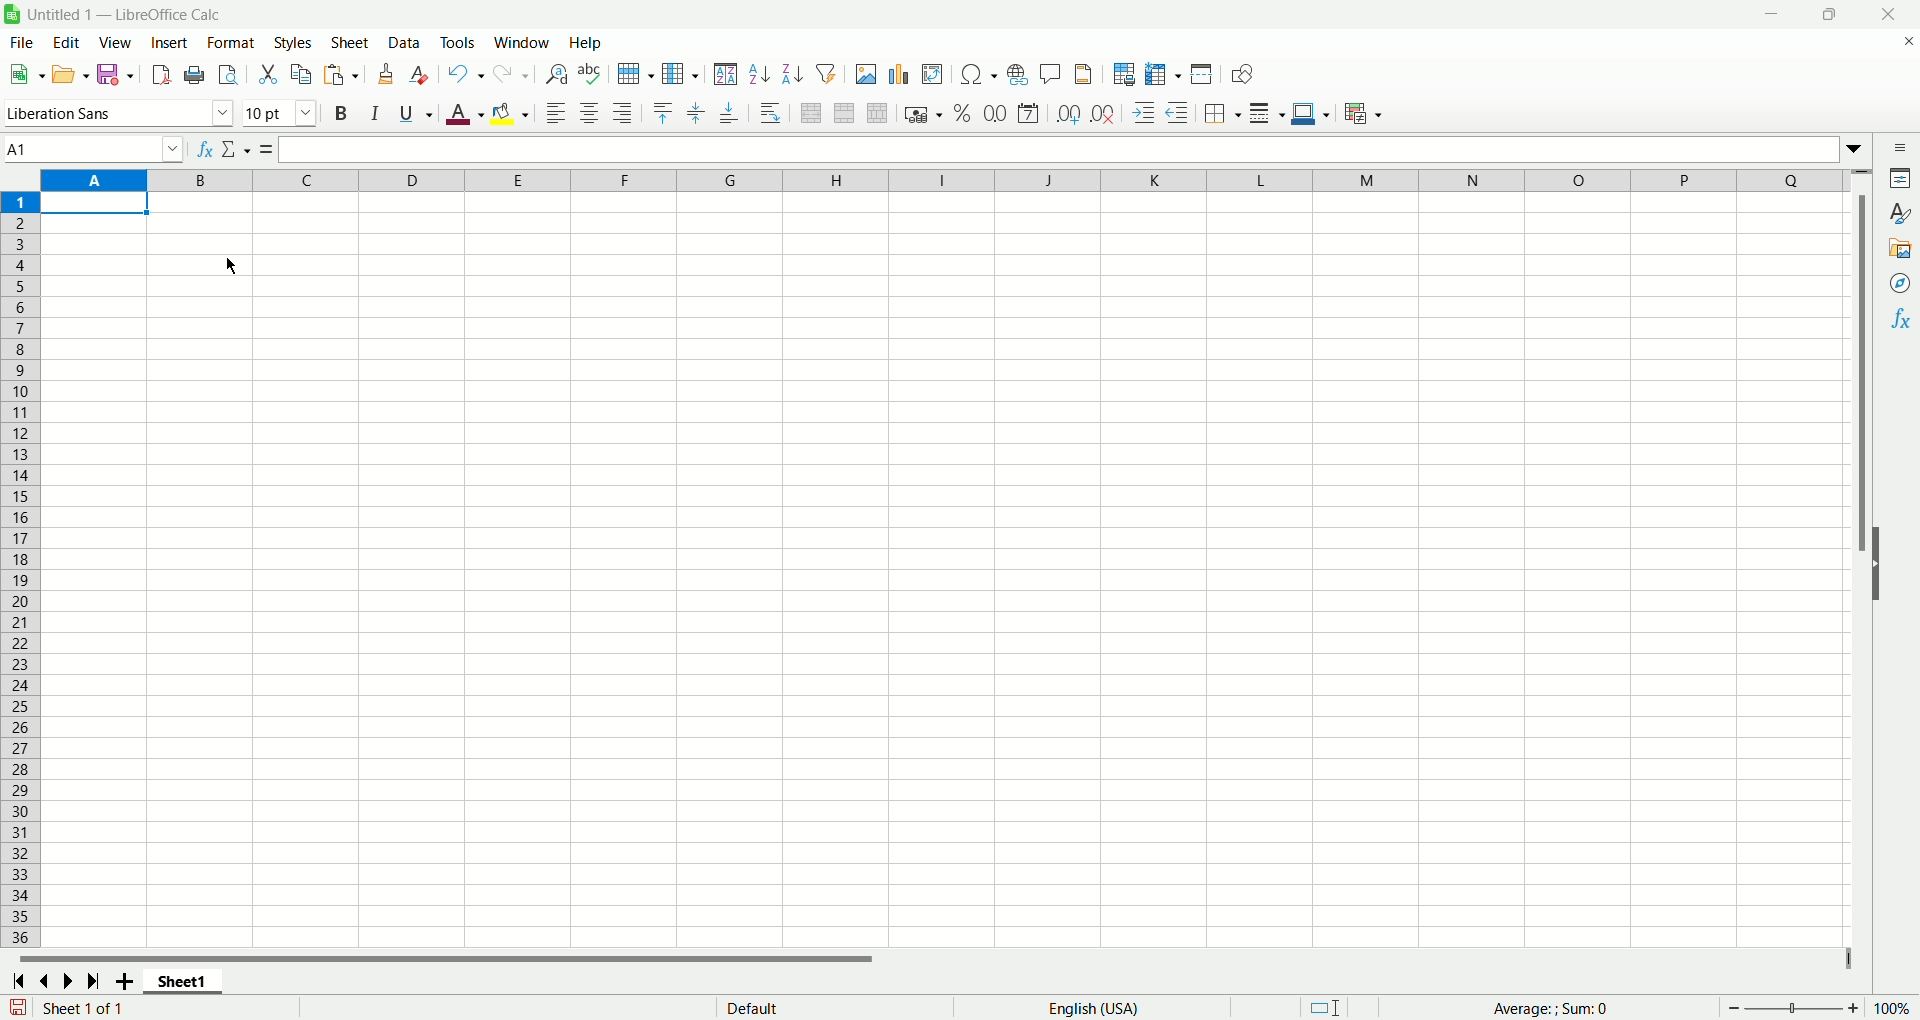 This screenshot has width=1920, height=1020. What do you see at coordinates (625, 115) in the screenshot?
I see `align right` at bounding box center [625, 115].